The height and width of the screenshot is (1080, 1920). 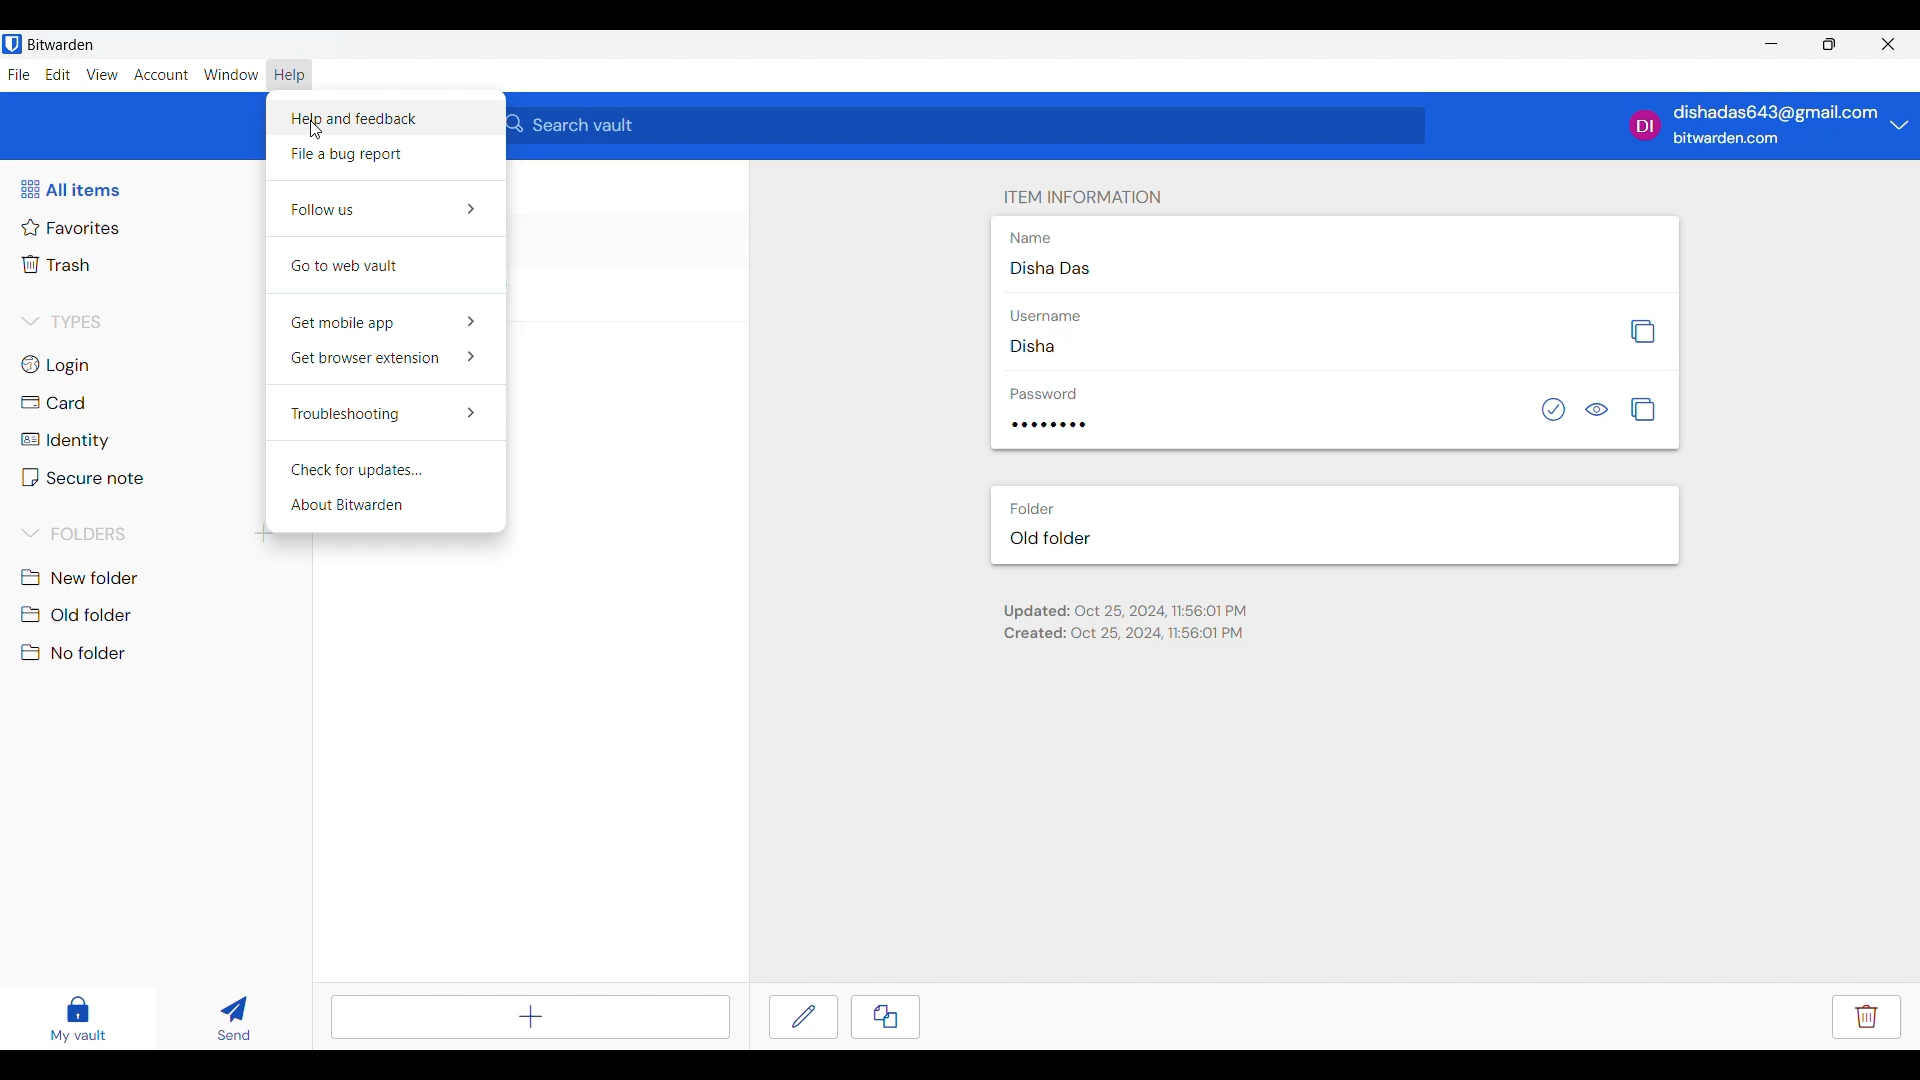 I want to click on bitwarden.com, so click(x=1726, y=138).